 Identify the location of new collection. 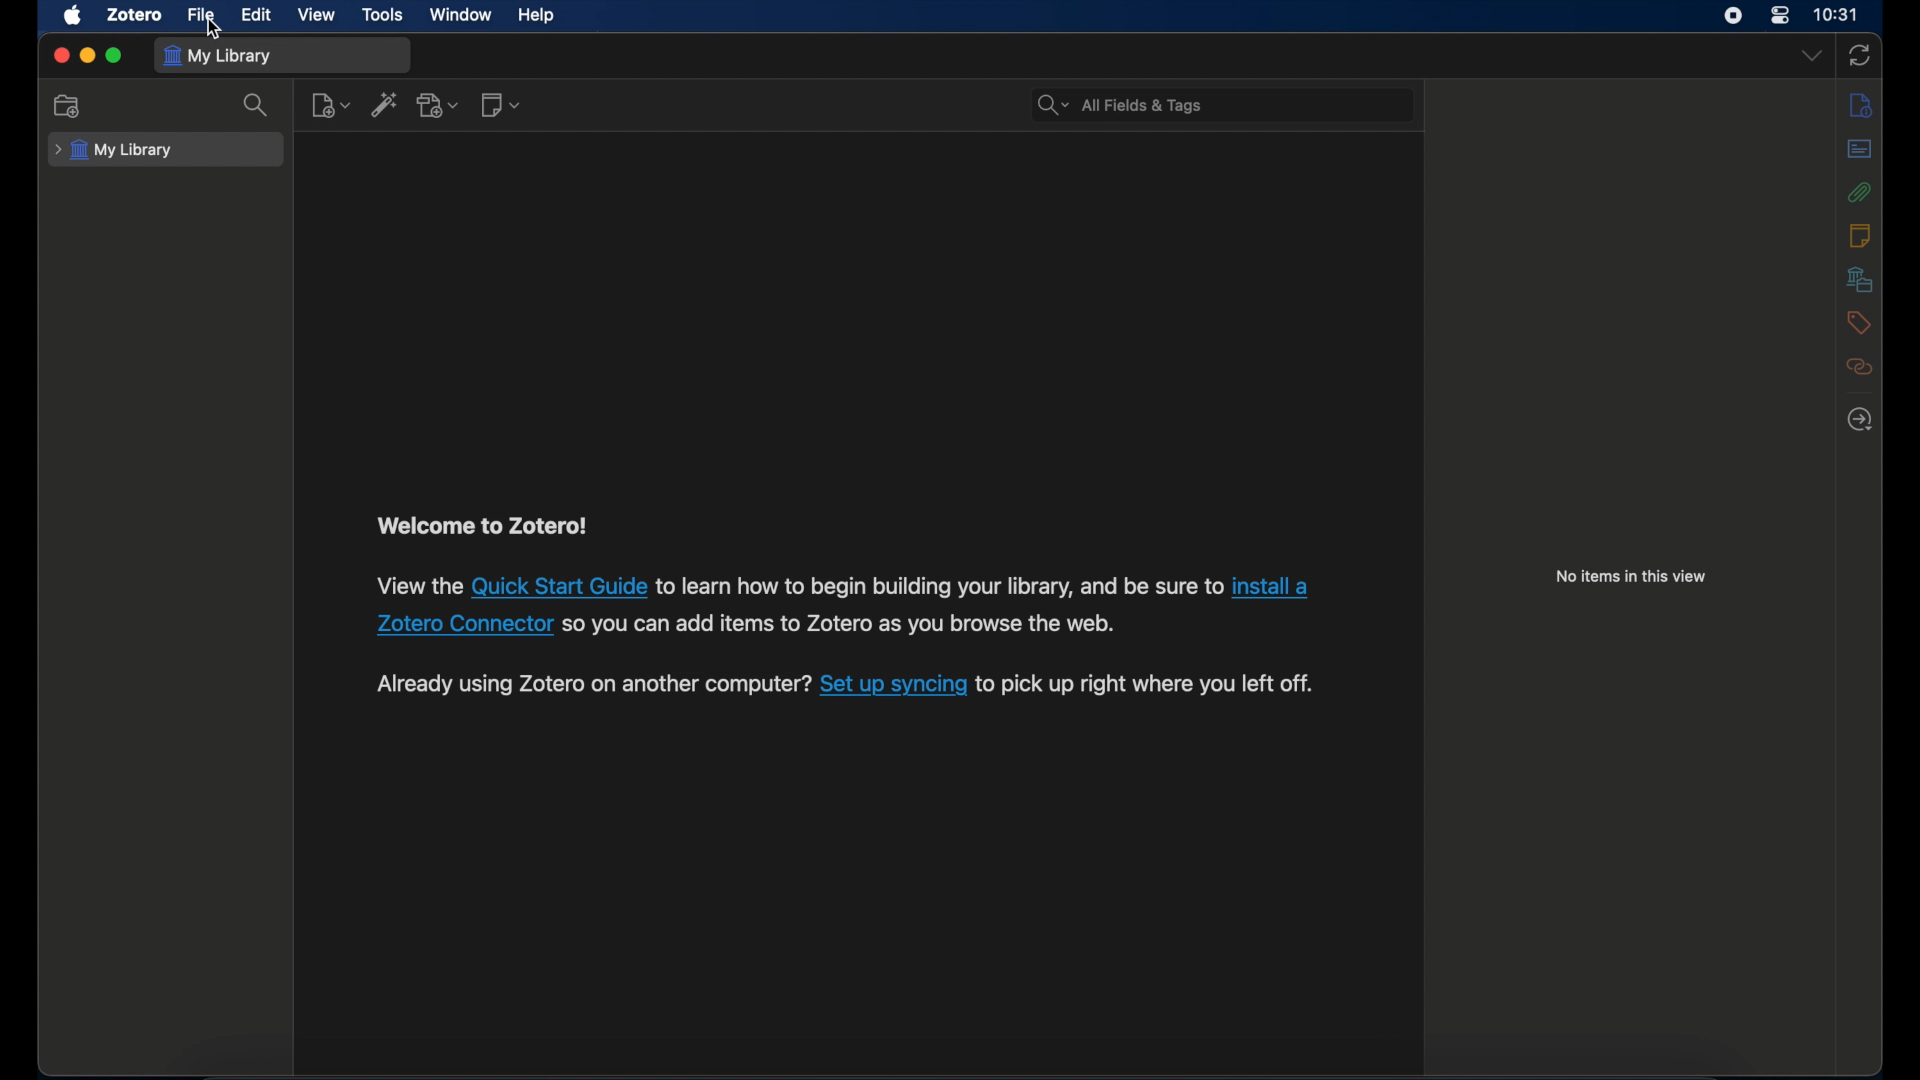
(67, 106).